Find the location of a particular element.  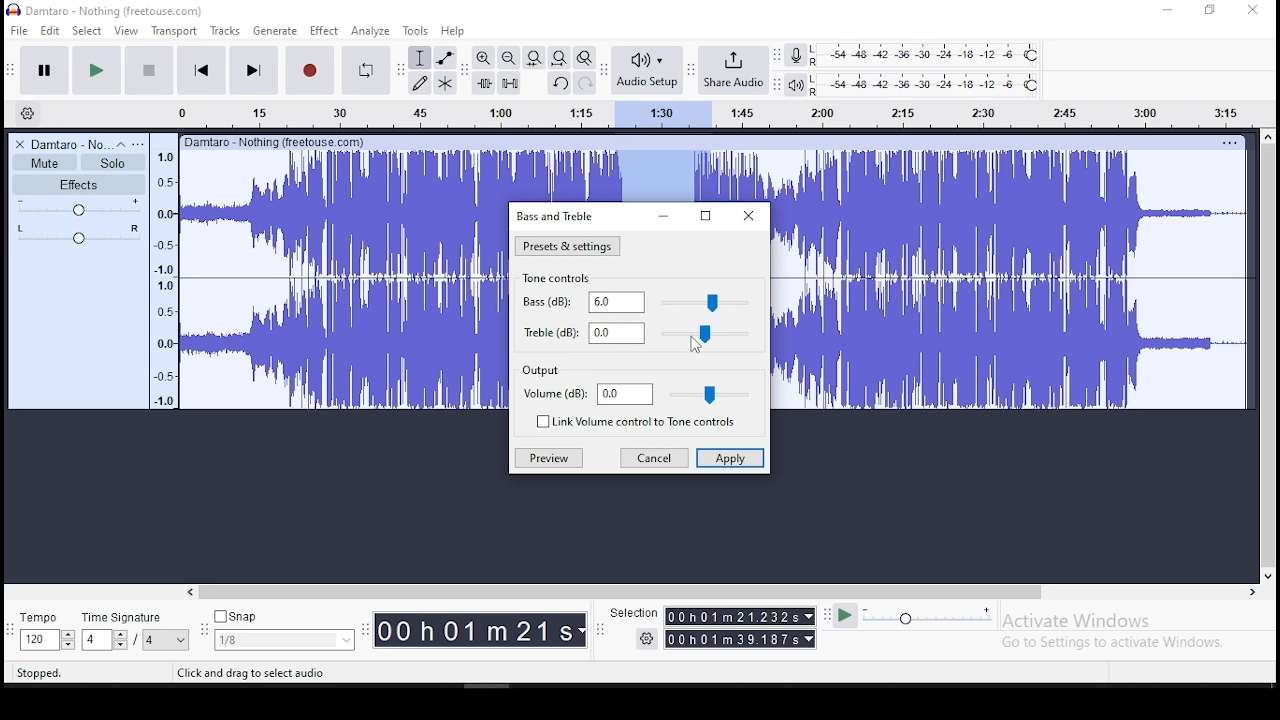

zoom in is located at coordinates (484, 57).